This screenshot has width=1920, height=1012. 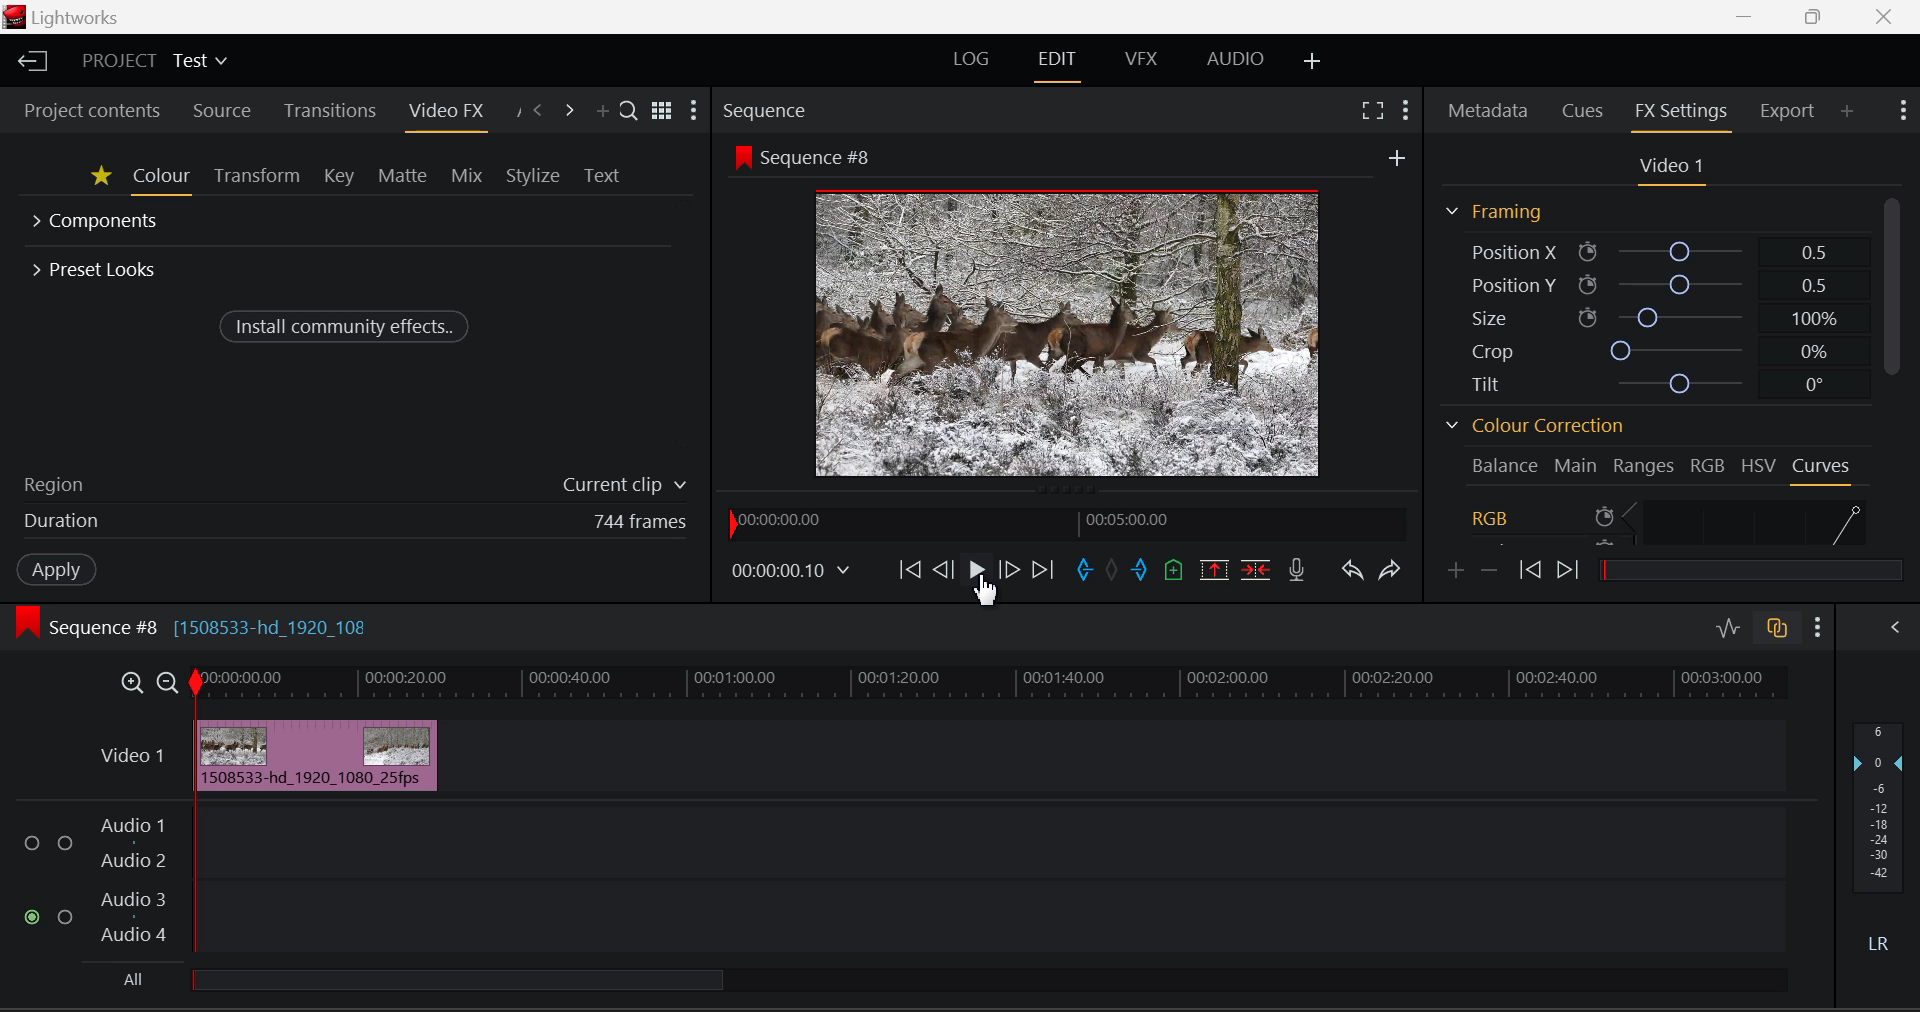 I want to click on Ranges, so click(x=1644, y=465).